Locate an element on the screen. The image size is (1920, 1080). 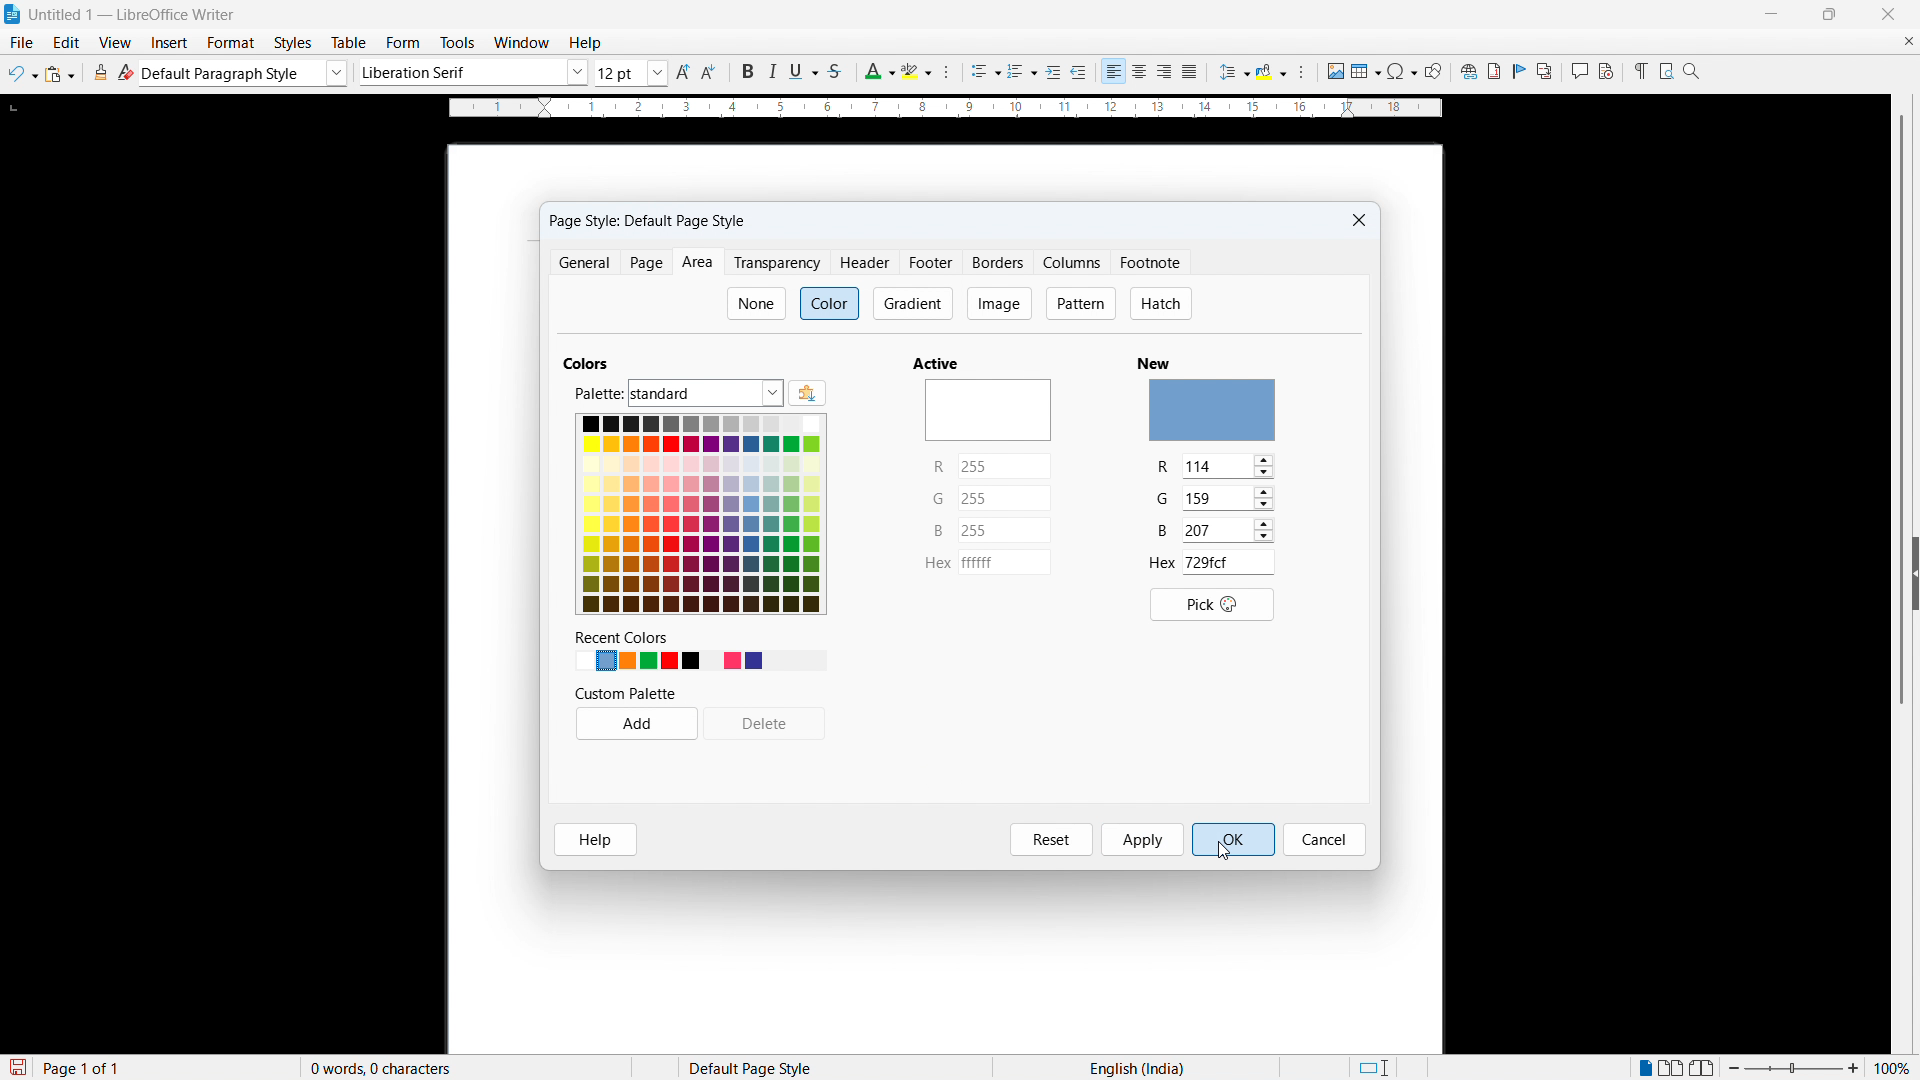
Colour options  is located at coordinates (701, 514).